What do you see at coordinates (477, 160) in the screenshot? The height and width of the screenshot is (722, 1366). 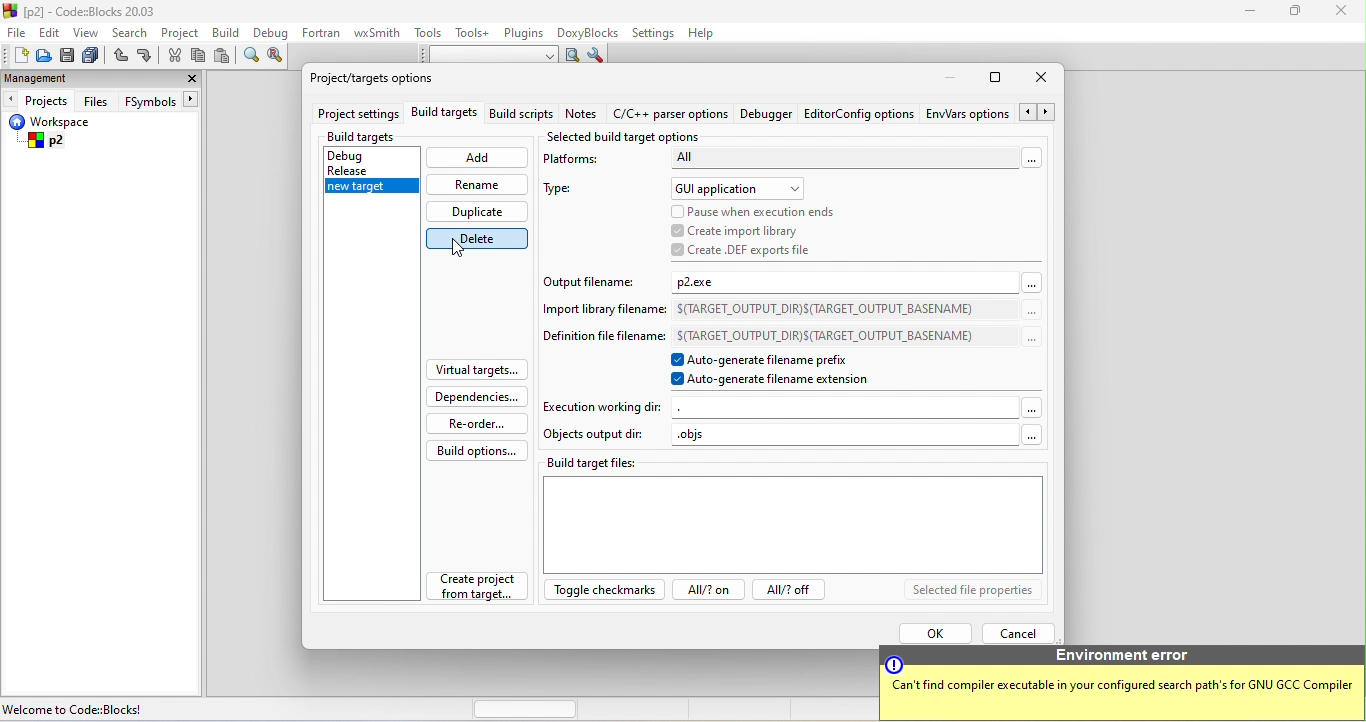 I see `add` at bounding box center [477, 160].